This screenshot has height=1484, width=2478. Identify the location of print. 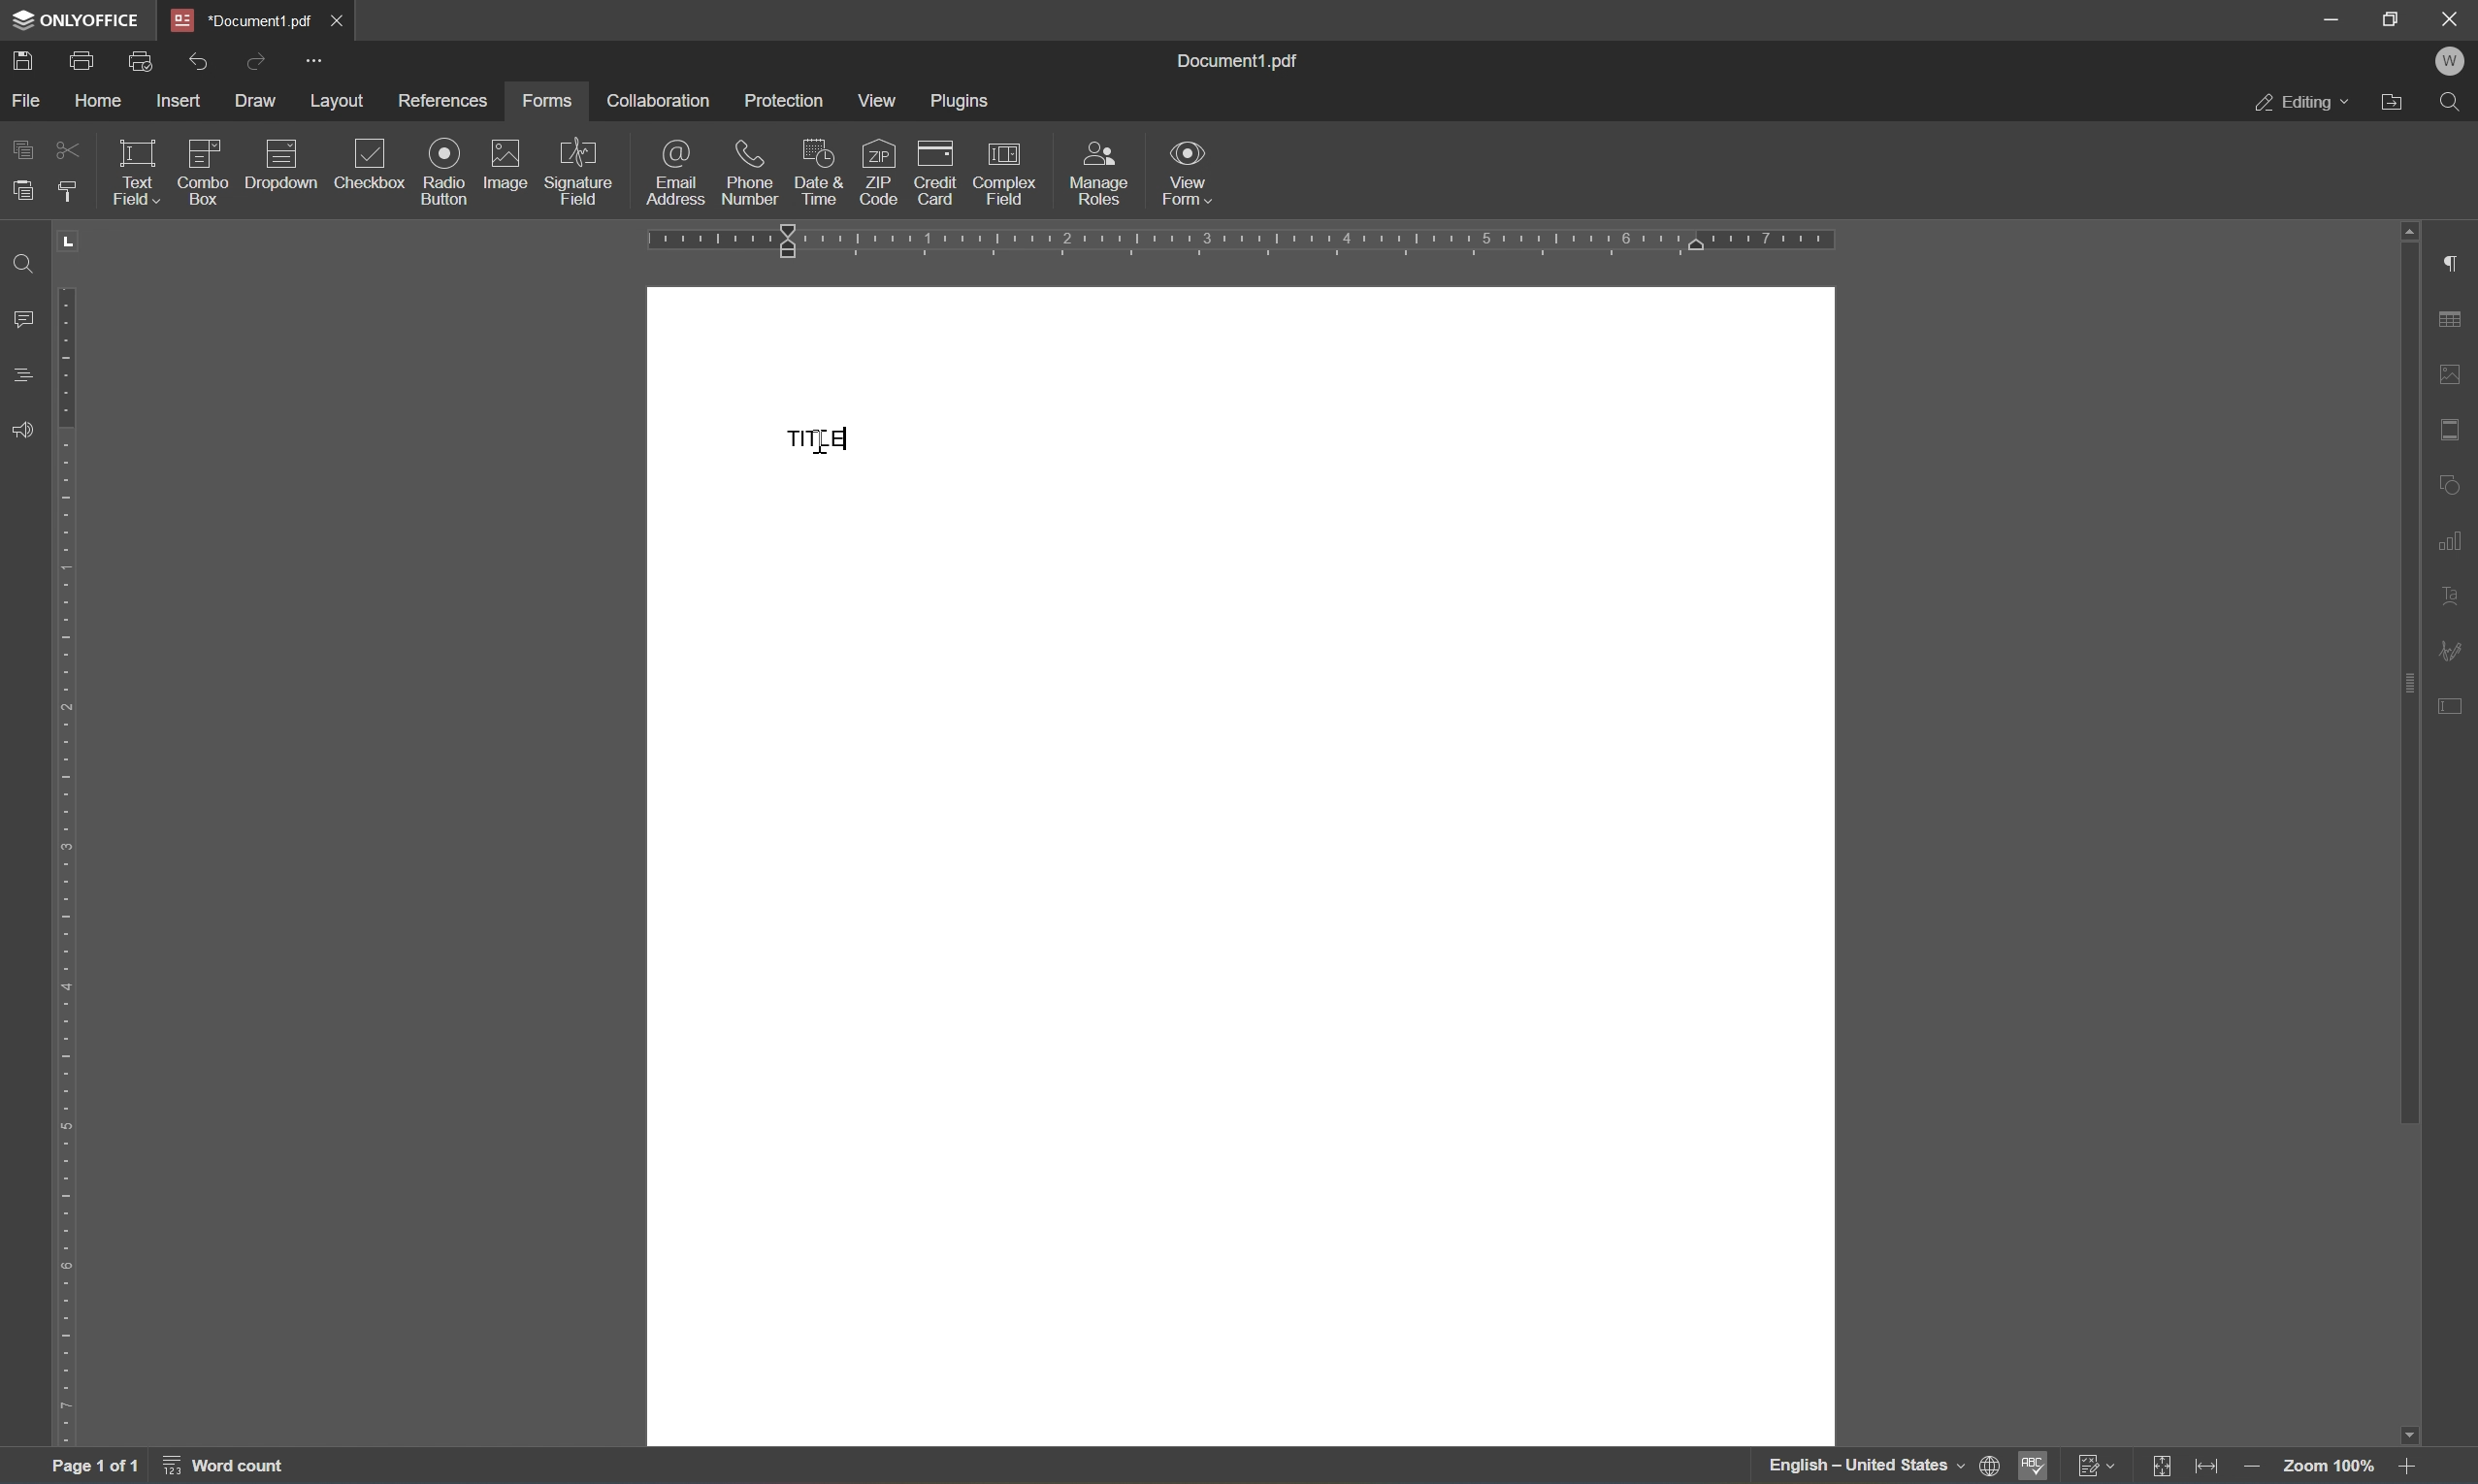
(85, 61).